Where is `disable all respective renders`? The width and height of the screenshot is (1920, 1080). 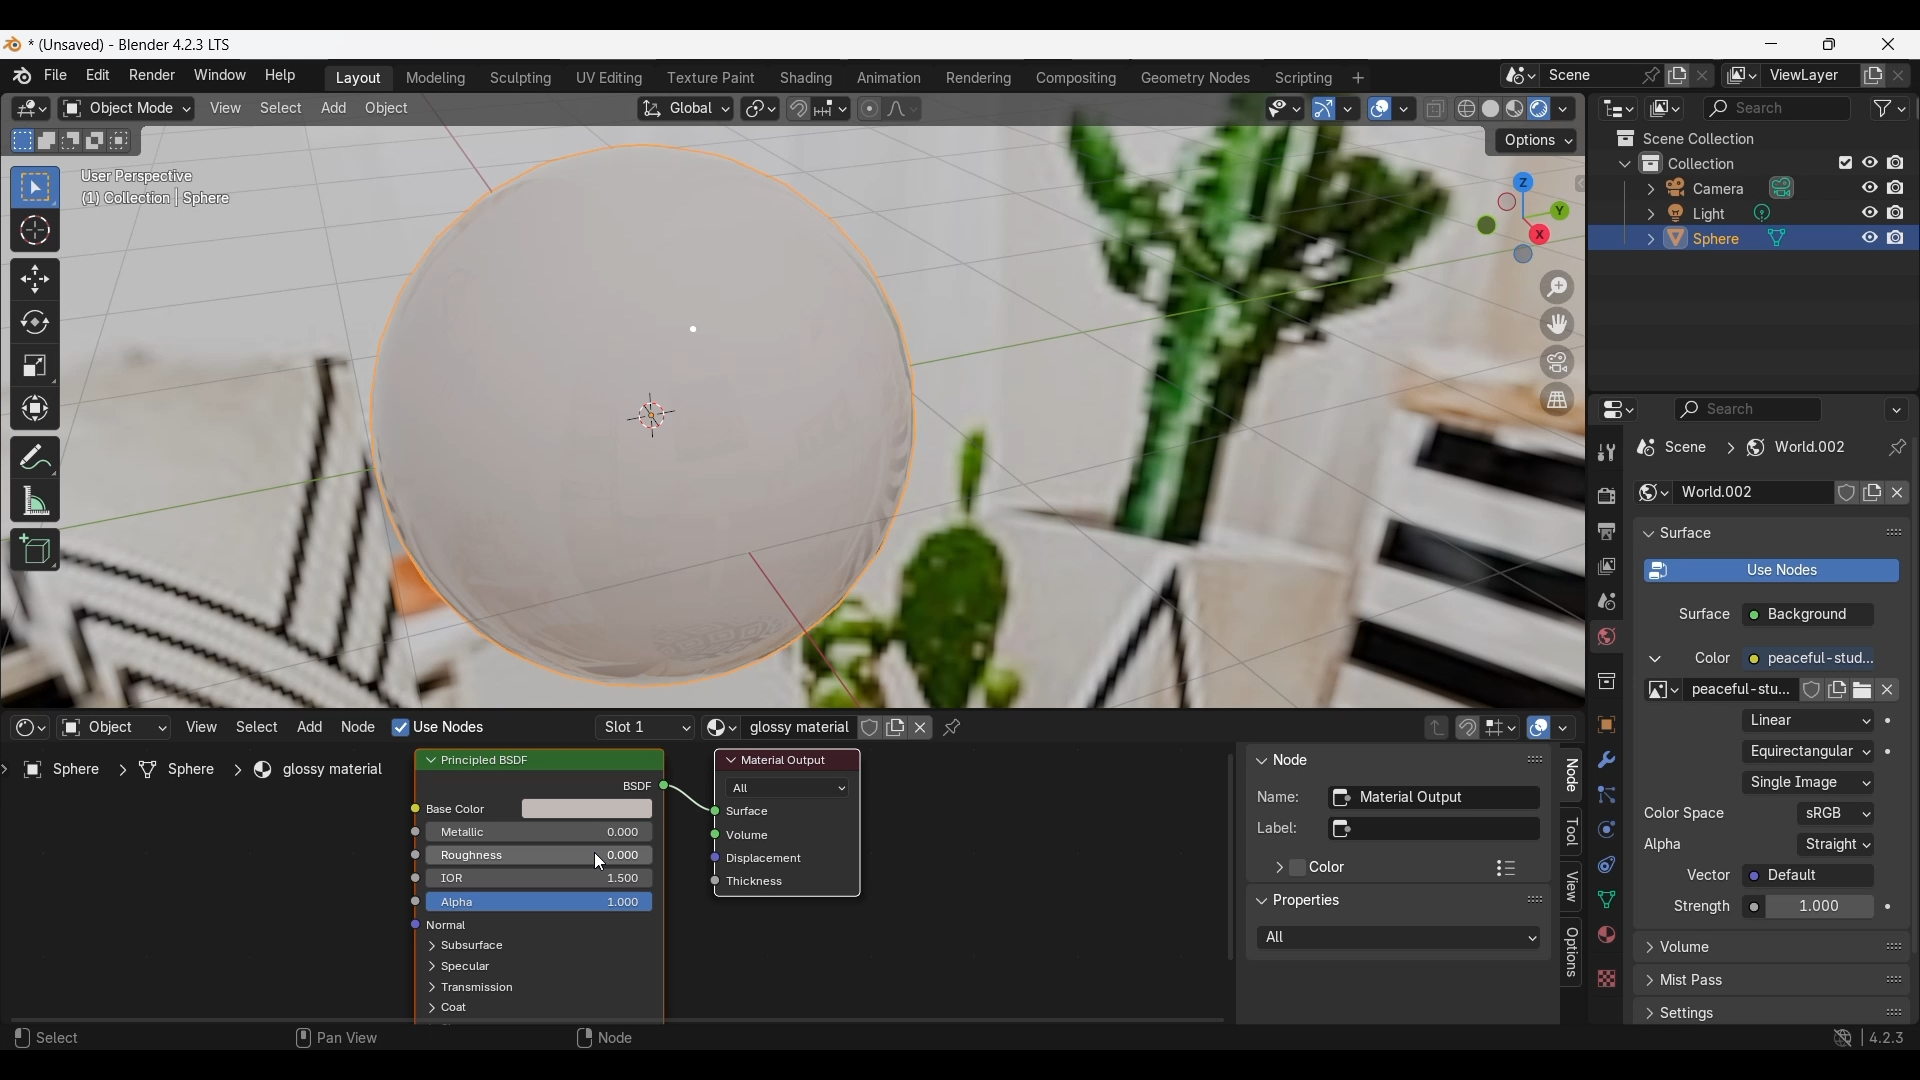
disable all respective renders is located at coordinates (1901, 189).